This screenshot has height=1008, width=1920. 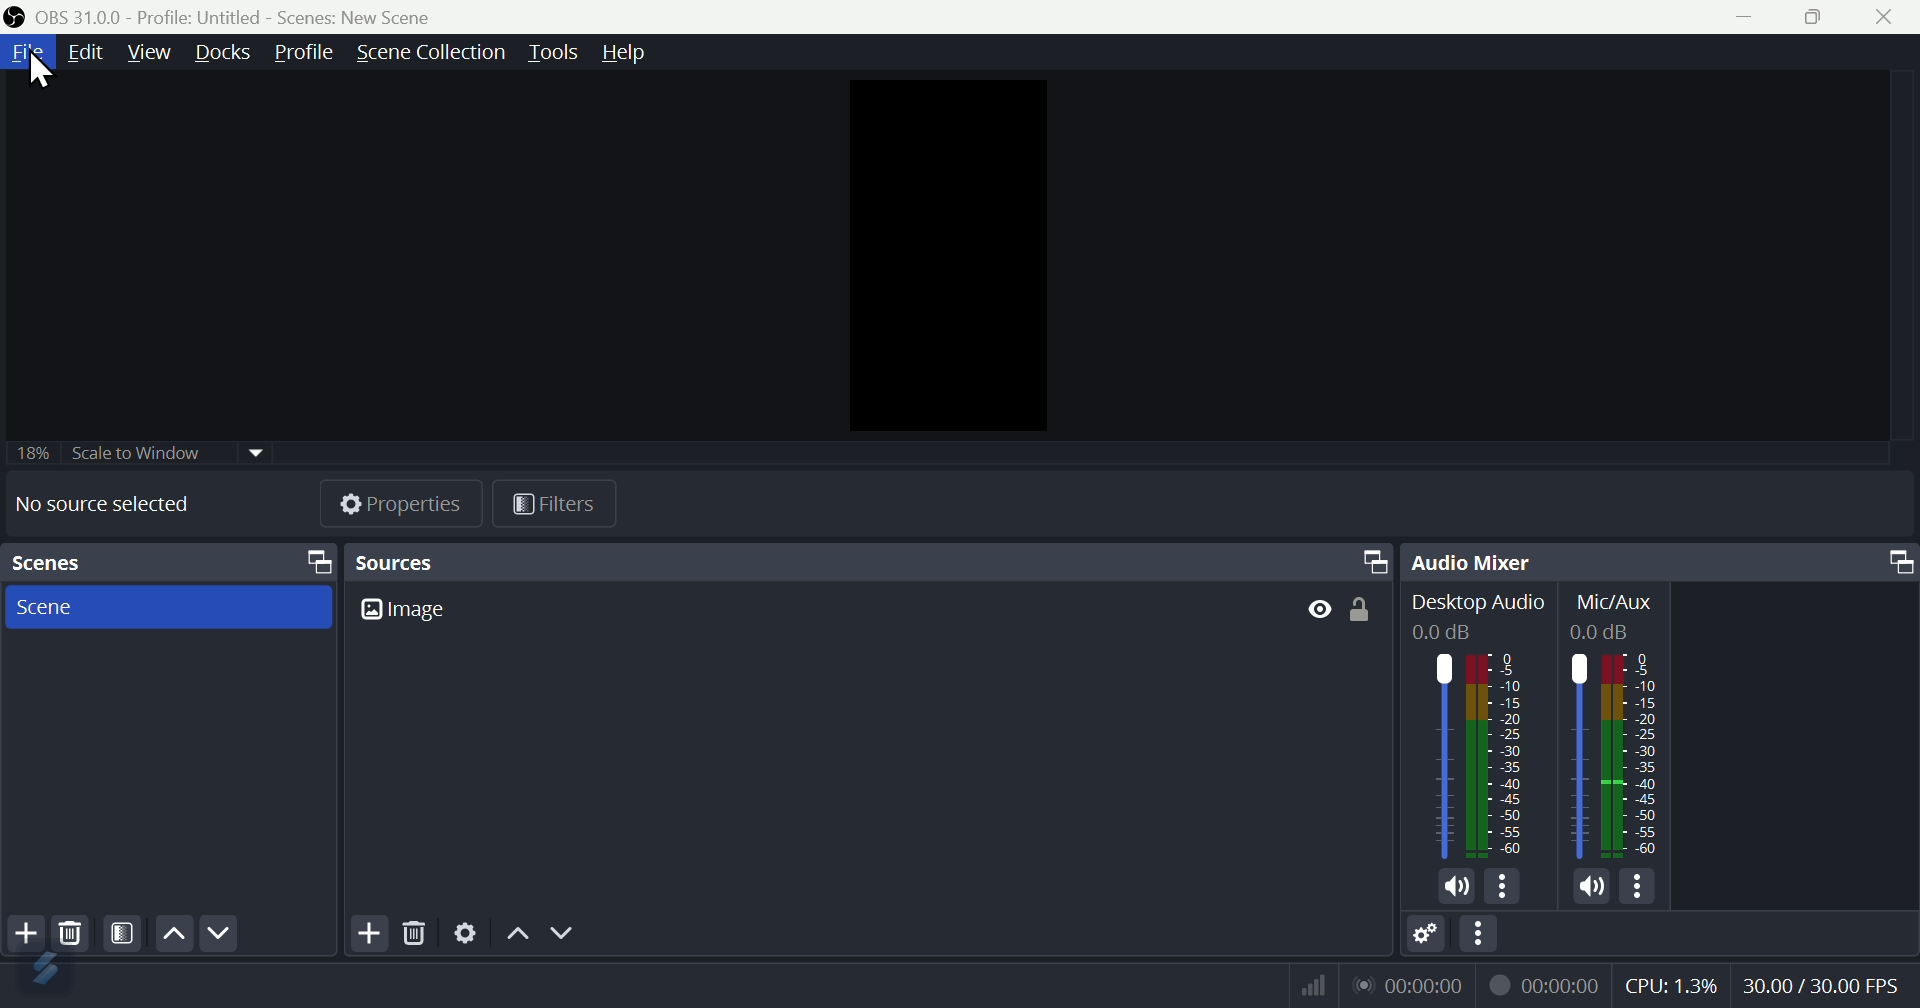 What do you see at coordinates (1618, 754) in the screenshot?
I see `` at bounding box center [1618, 754].